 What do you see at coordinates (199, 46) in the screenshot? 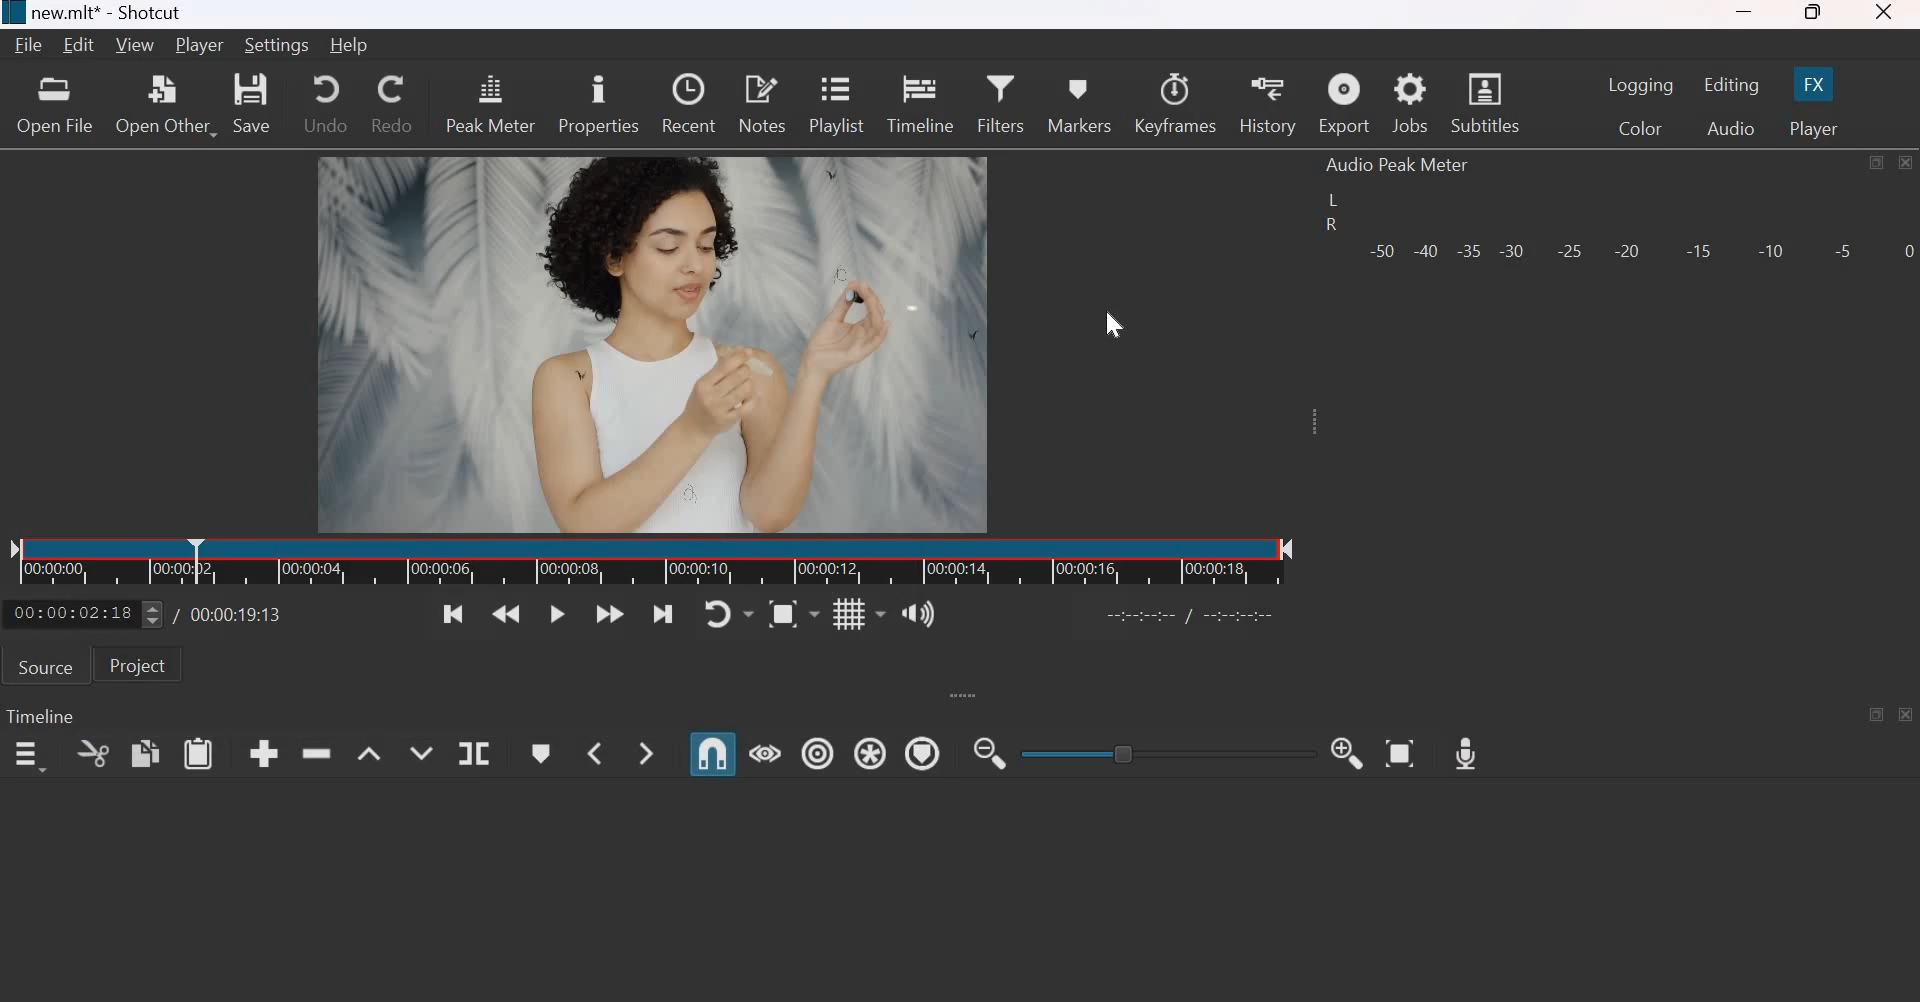
I see `Player` at bounding box center [199, 46].